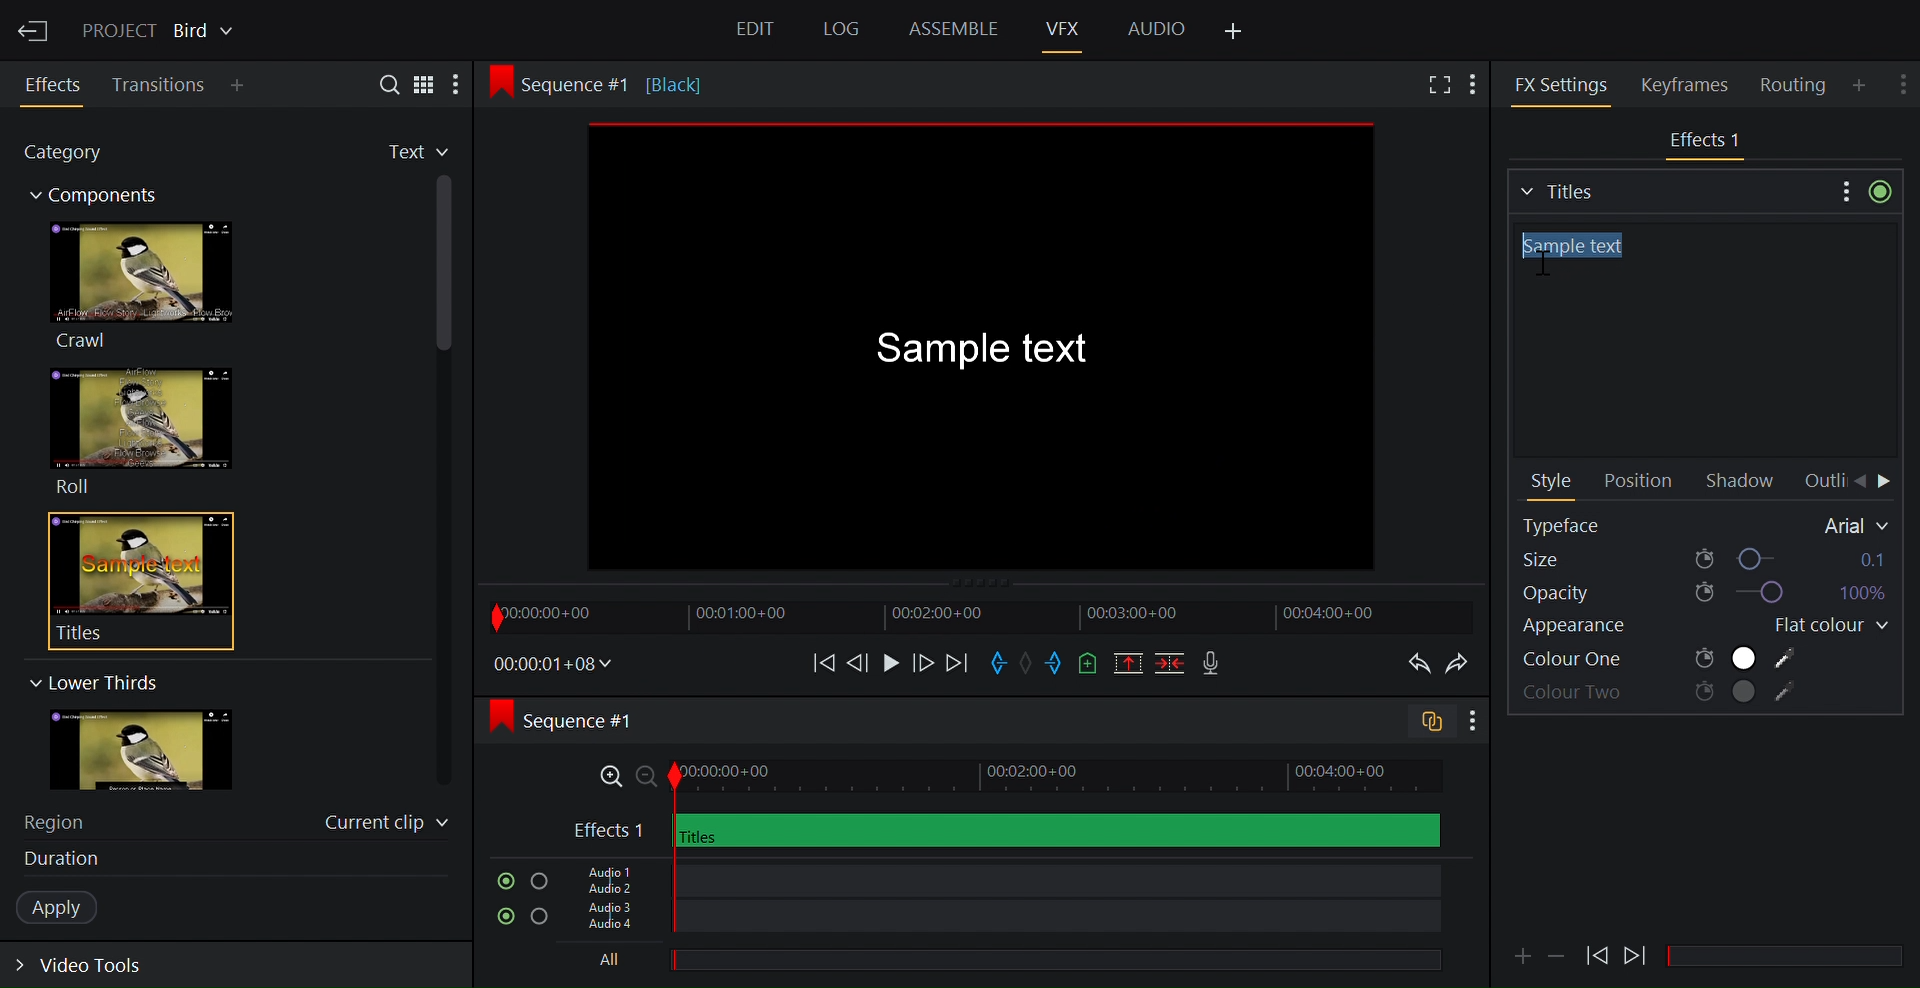  Describe the element at coordinates (956, 664) in the screenshot. I see `Move forward` at that location.